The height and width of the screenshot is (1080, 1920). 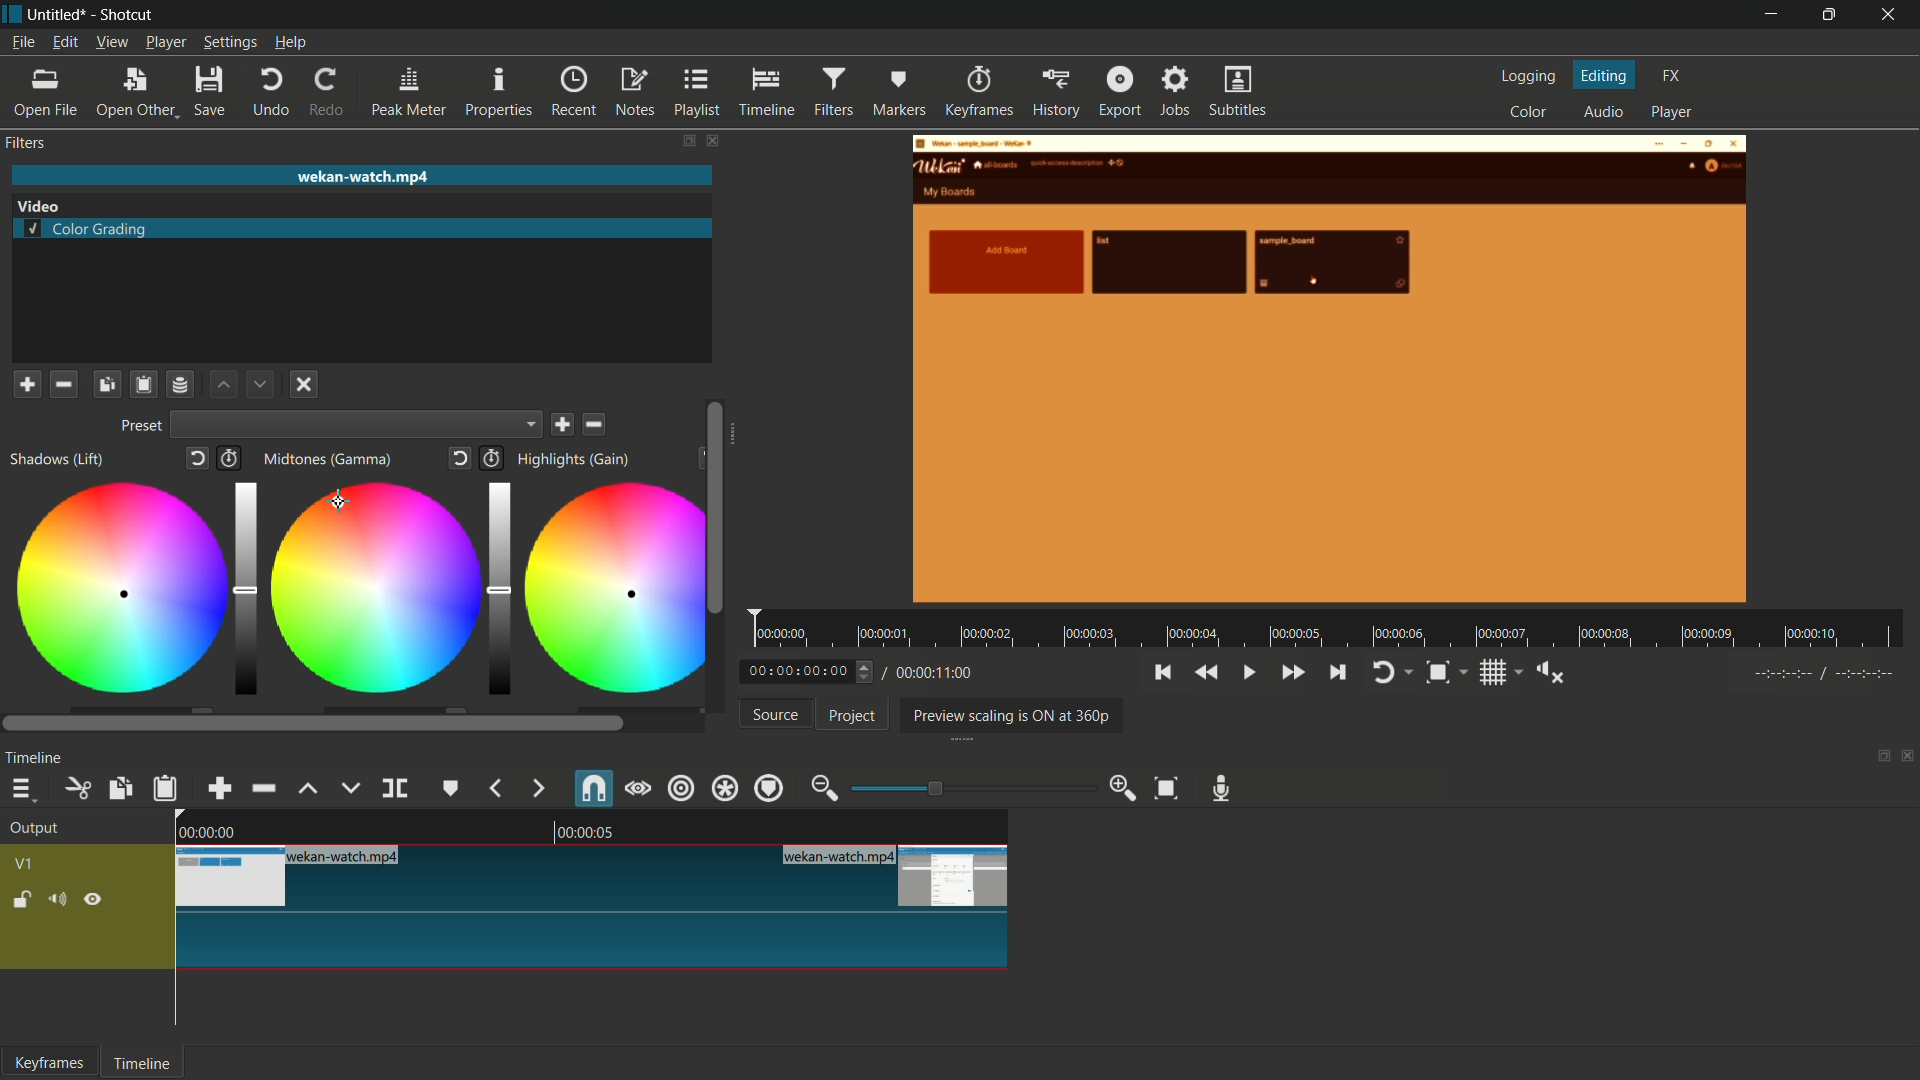 What do you see at coordinates (1526, 77) in the screenshot?
I see `logging` at bounding box center [1526, 77].